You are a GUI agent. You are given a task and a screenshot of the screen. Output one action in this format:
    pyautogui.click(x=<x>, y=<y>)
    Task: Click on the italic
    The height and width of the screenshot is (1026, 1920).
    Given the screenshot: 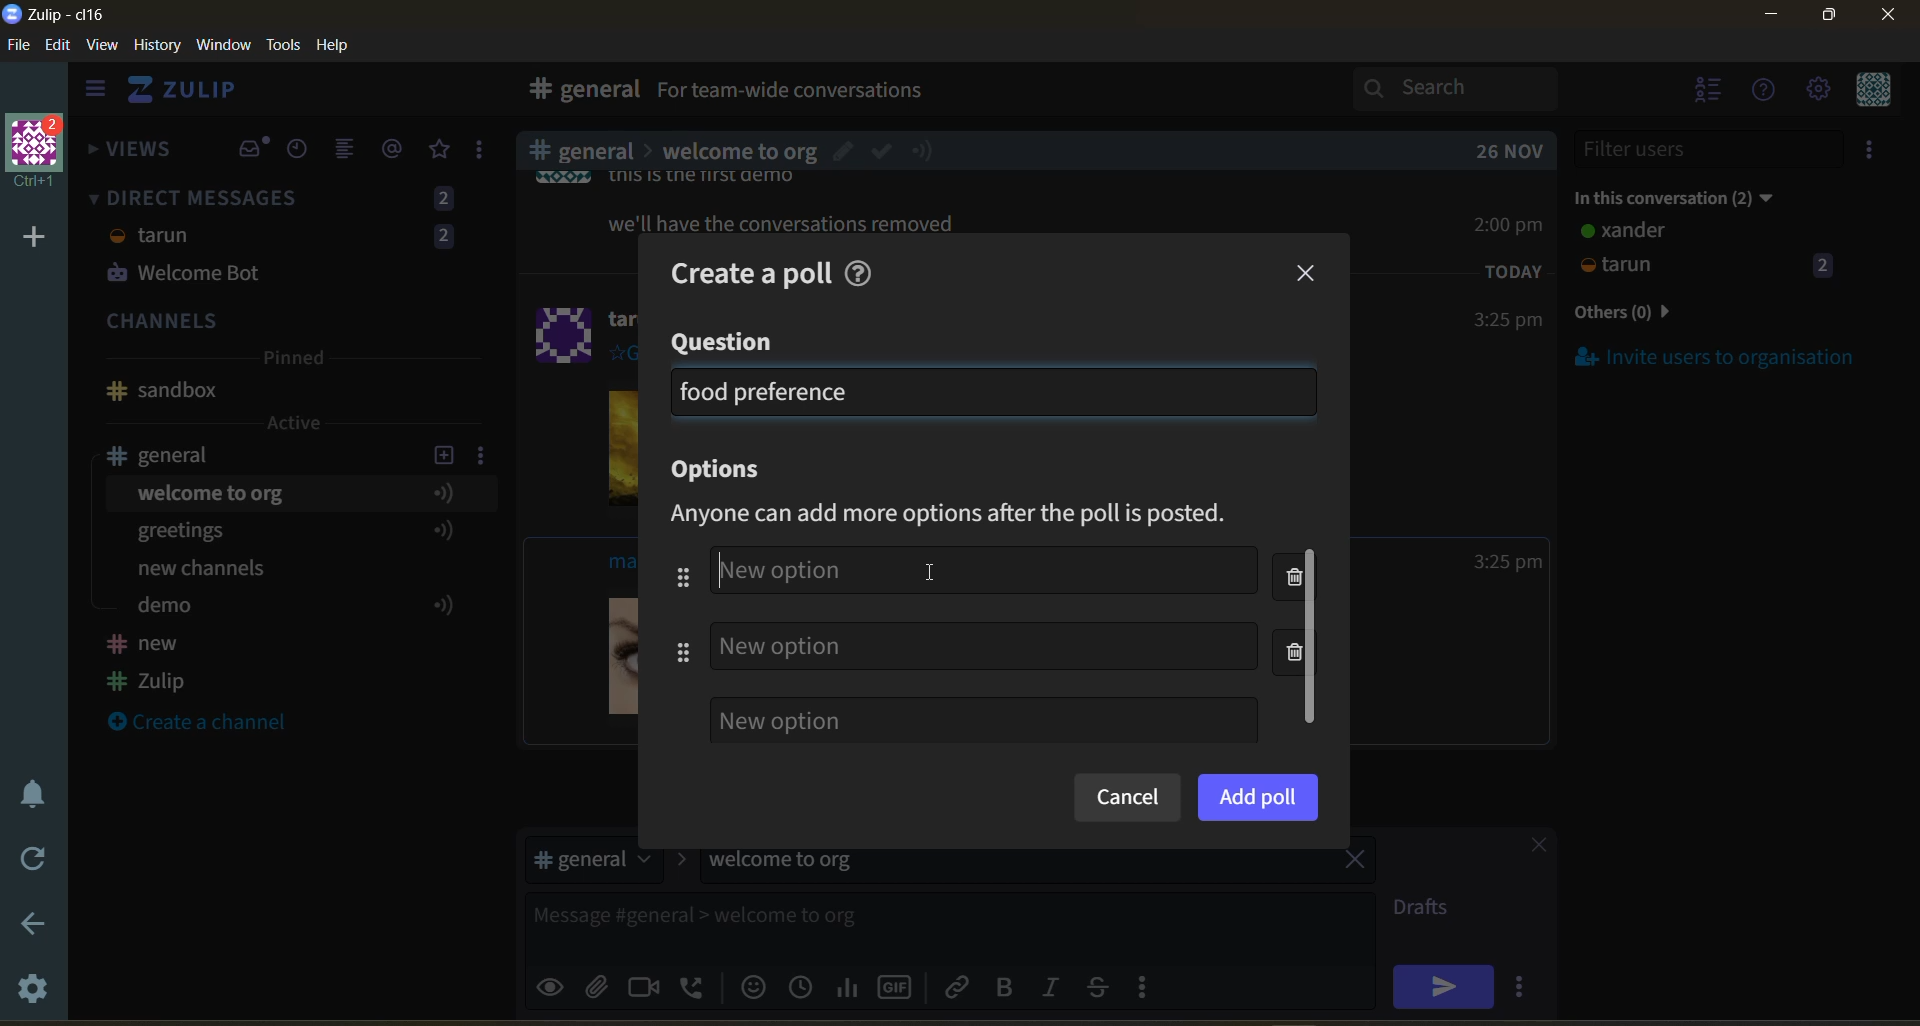 What is the action you would take?
    pyautogui.click(x=1055, y=989)
    